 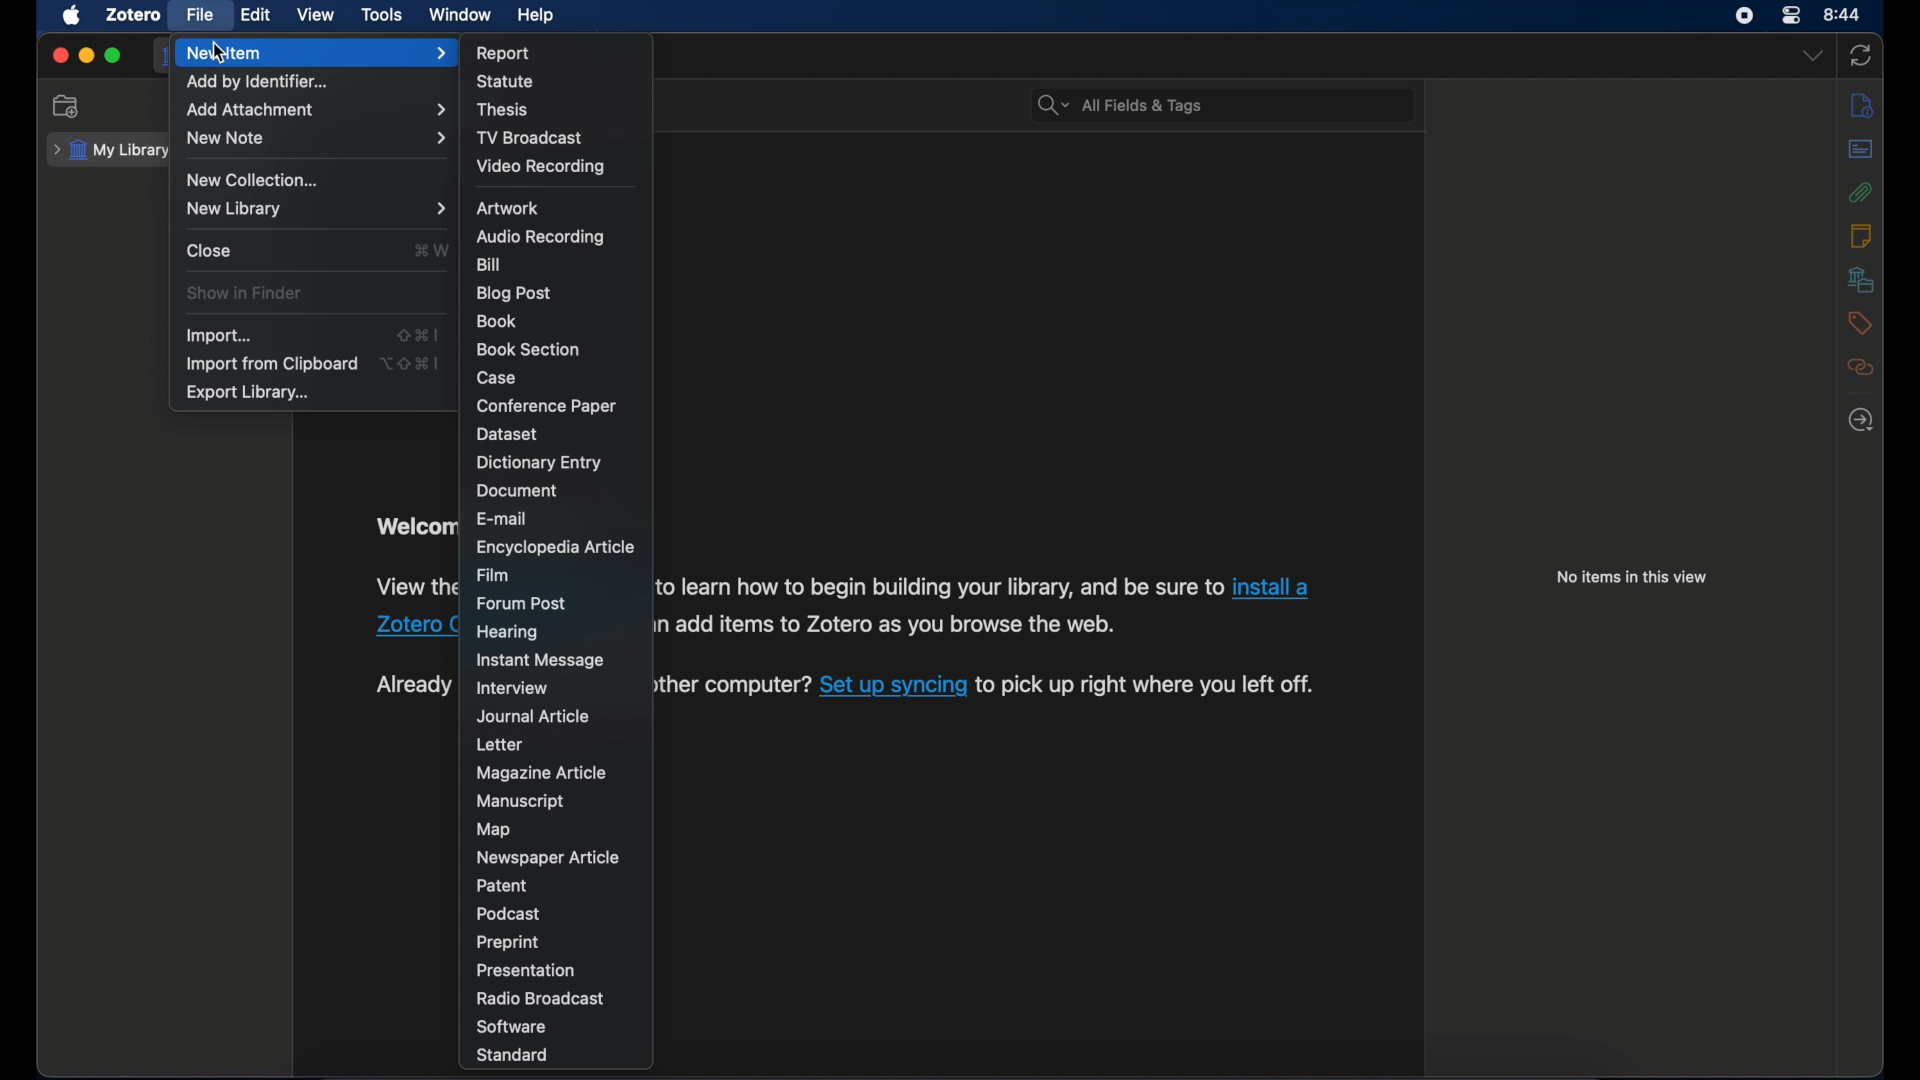 What do you see at coordinates (505, 208) in the screenshot?
I see `artwork` at bounding box center [505, 208].